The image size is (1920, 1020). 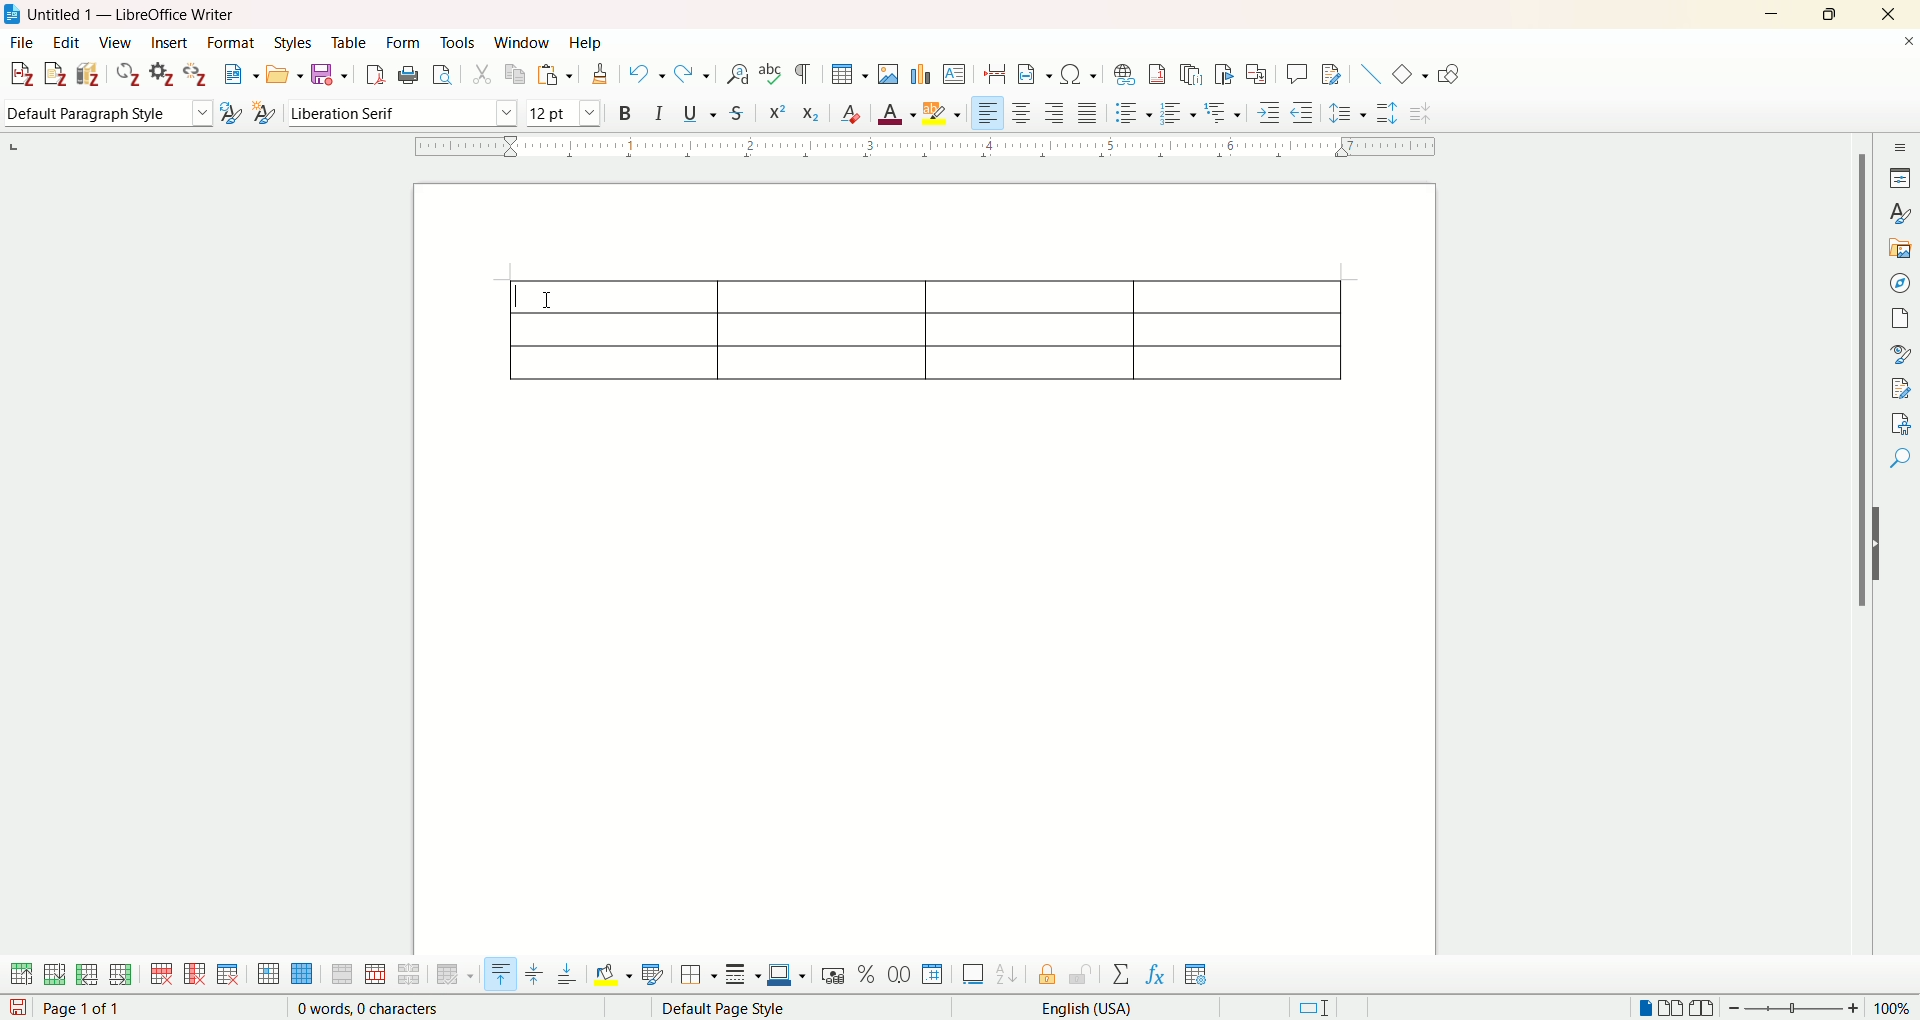 What do you see at coordinates (639, 74) in the screenshot?
I see `undo` at bounding box center [639, 74].